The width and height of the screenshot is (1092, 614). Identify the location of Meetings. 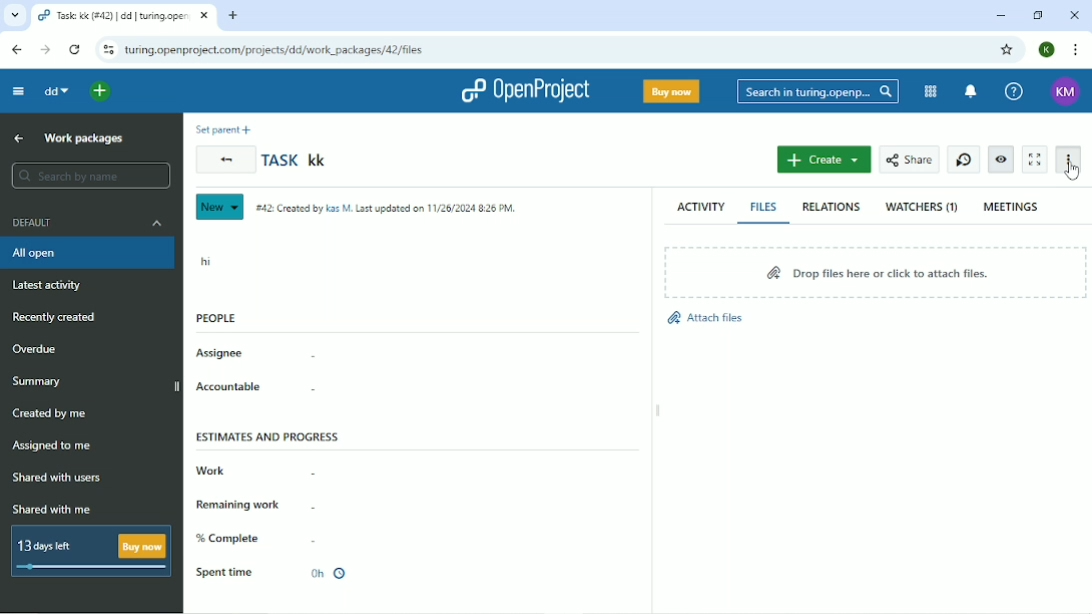
(1012, 208).